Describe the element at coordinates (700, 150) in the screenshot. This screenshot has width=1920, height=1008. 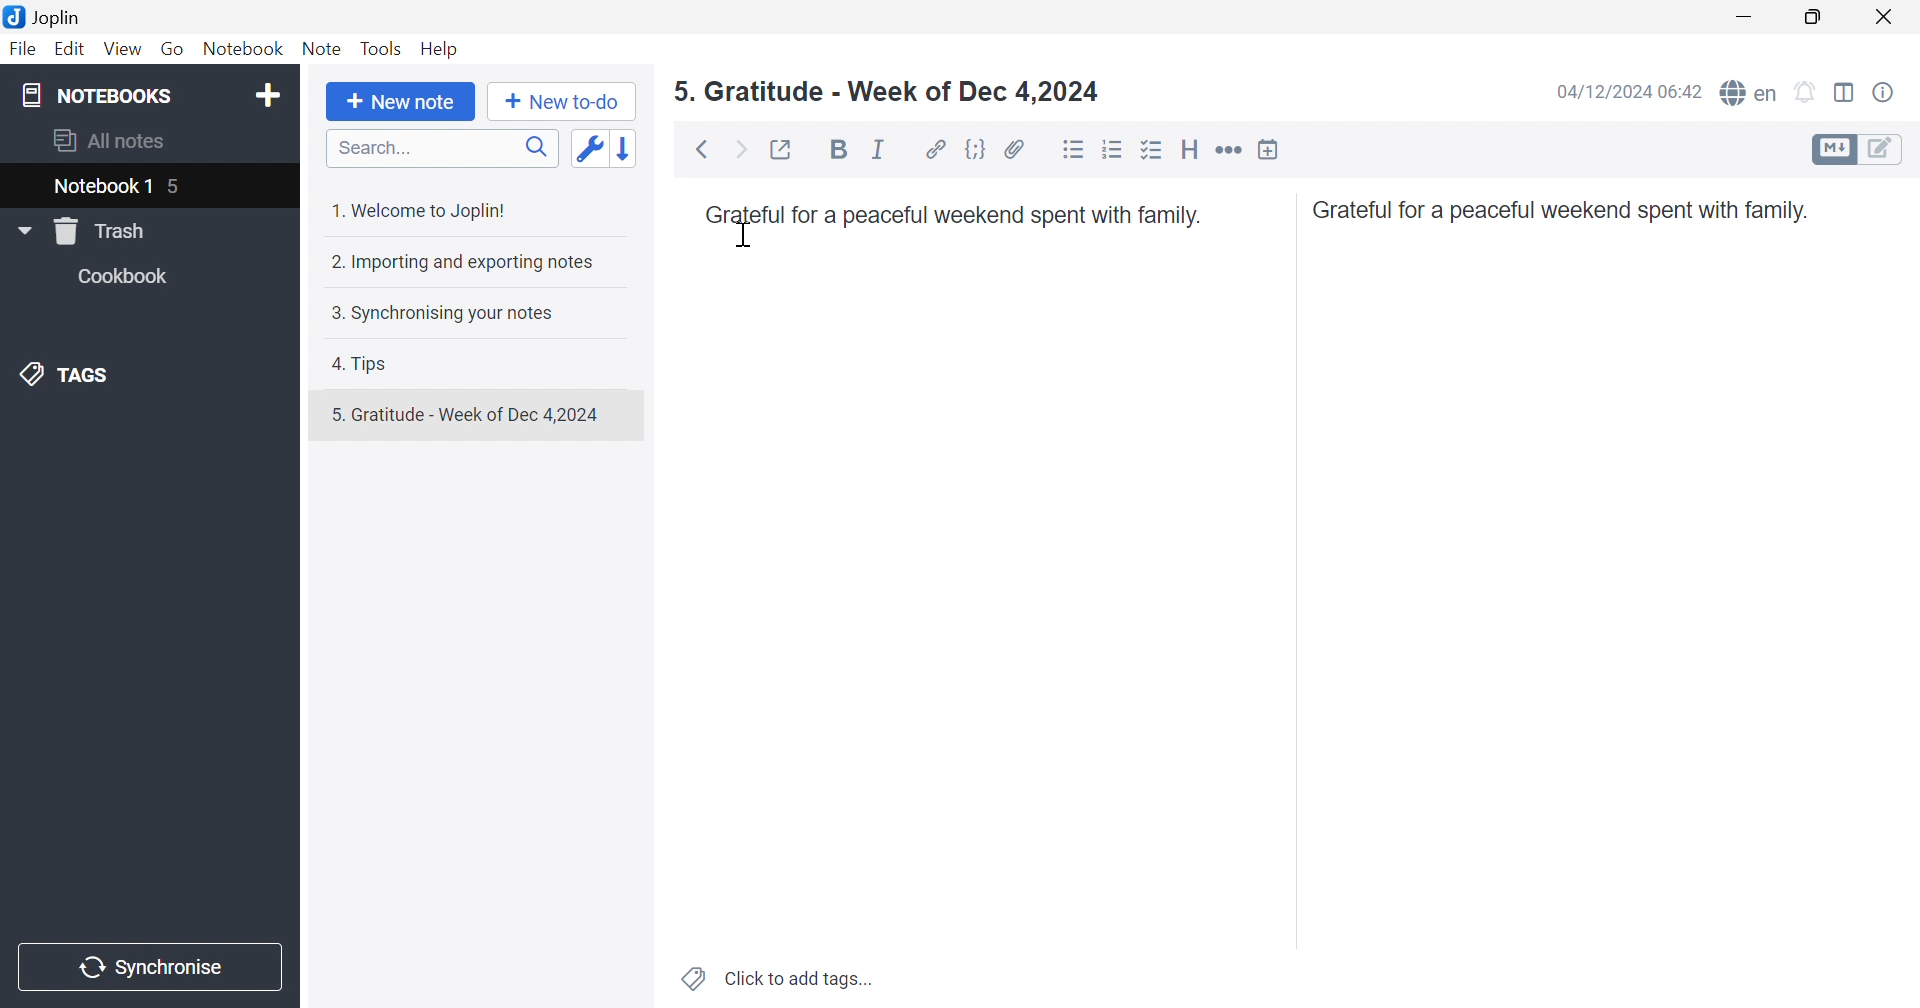
I see `Back` at that location.